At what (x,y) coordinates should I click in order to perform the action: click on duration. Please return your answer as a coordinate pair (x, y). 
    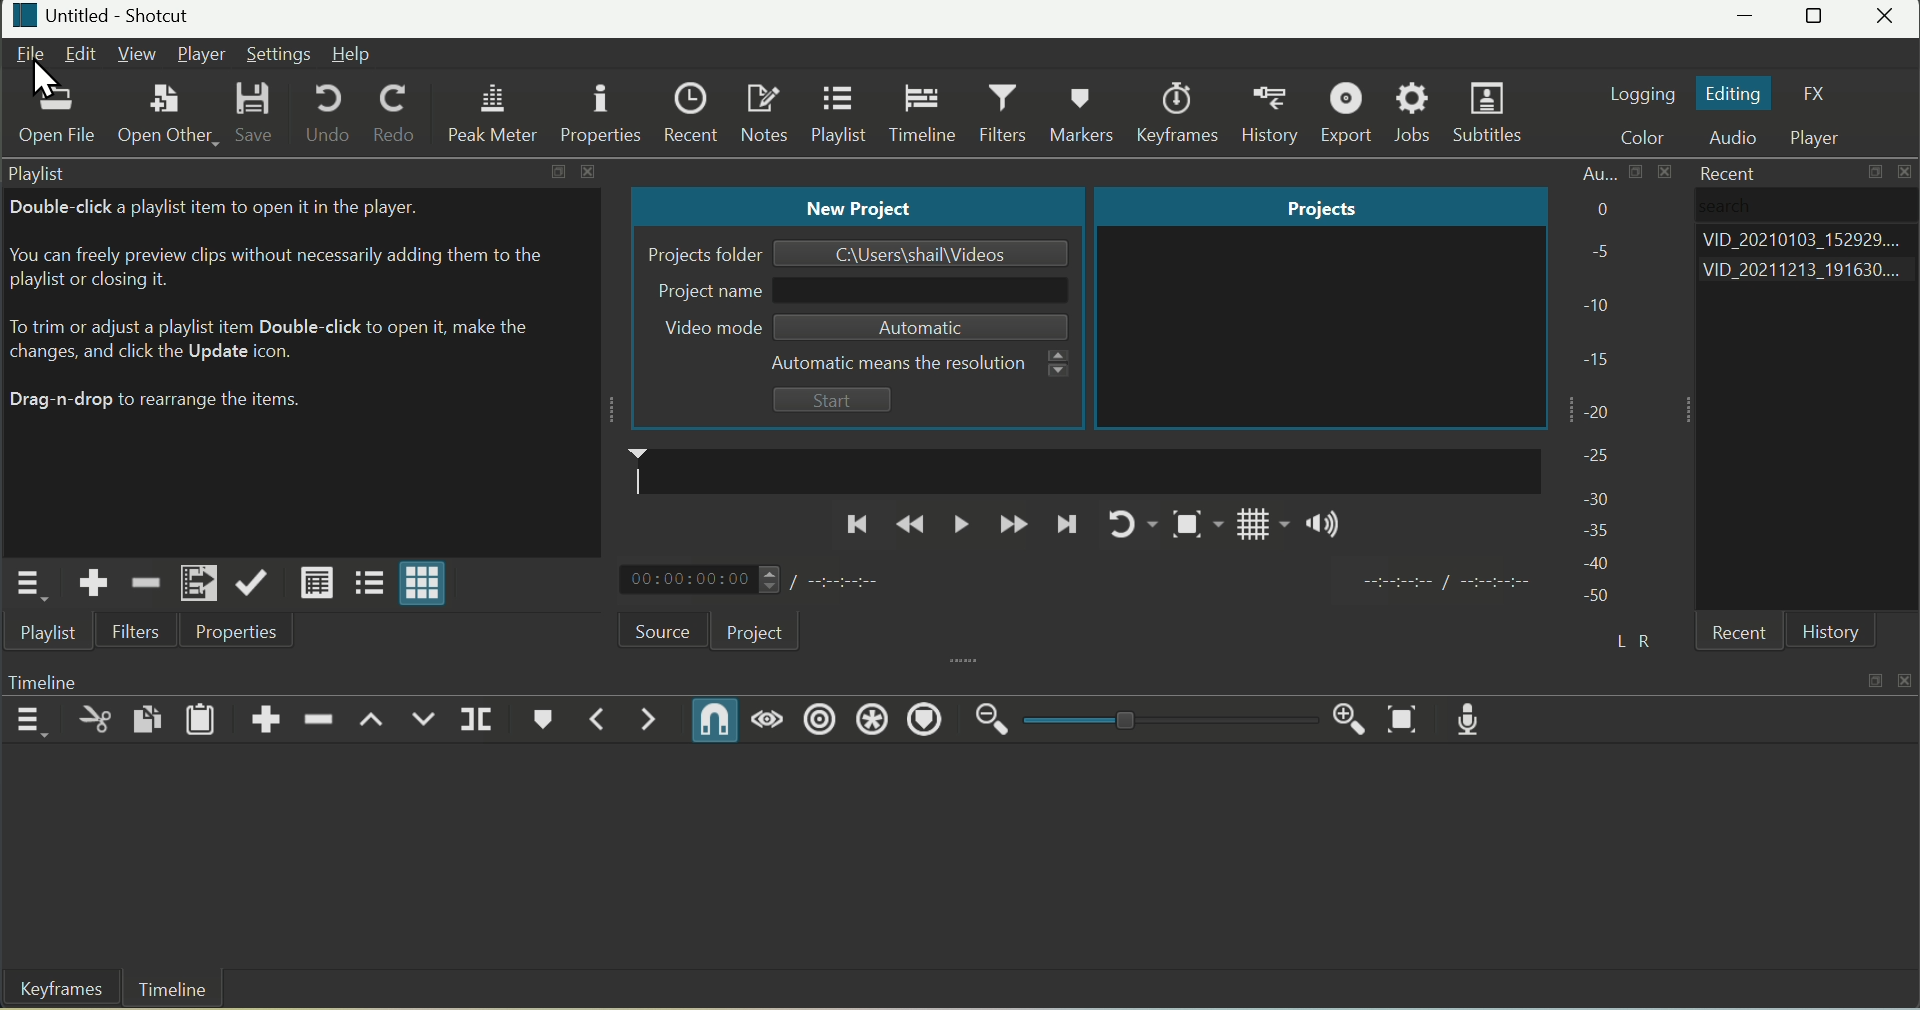
    Looking at the image, I should click on (840, 581).